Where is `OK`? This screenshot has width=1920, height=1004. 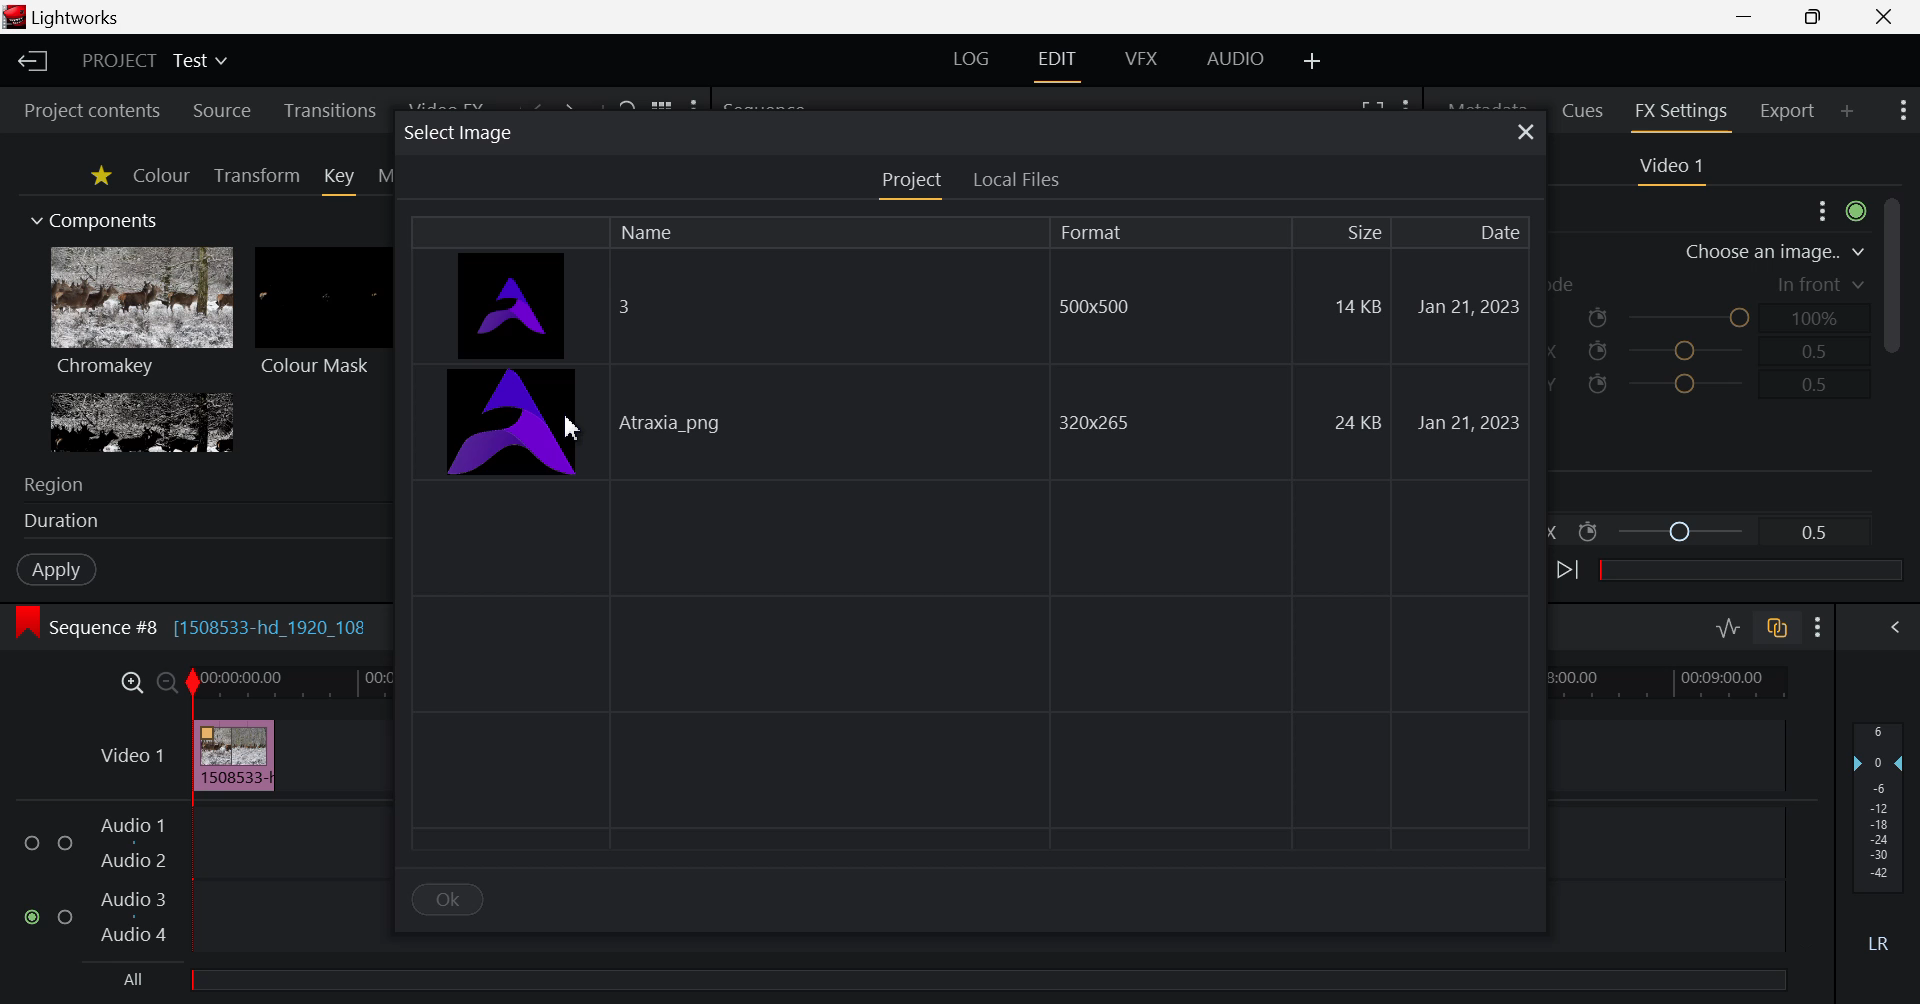
OK is located at coordinates (445, 903).